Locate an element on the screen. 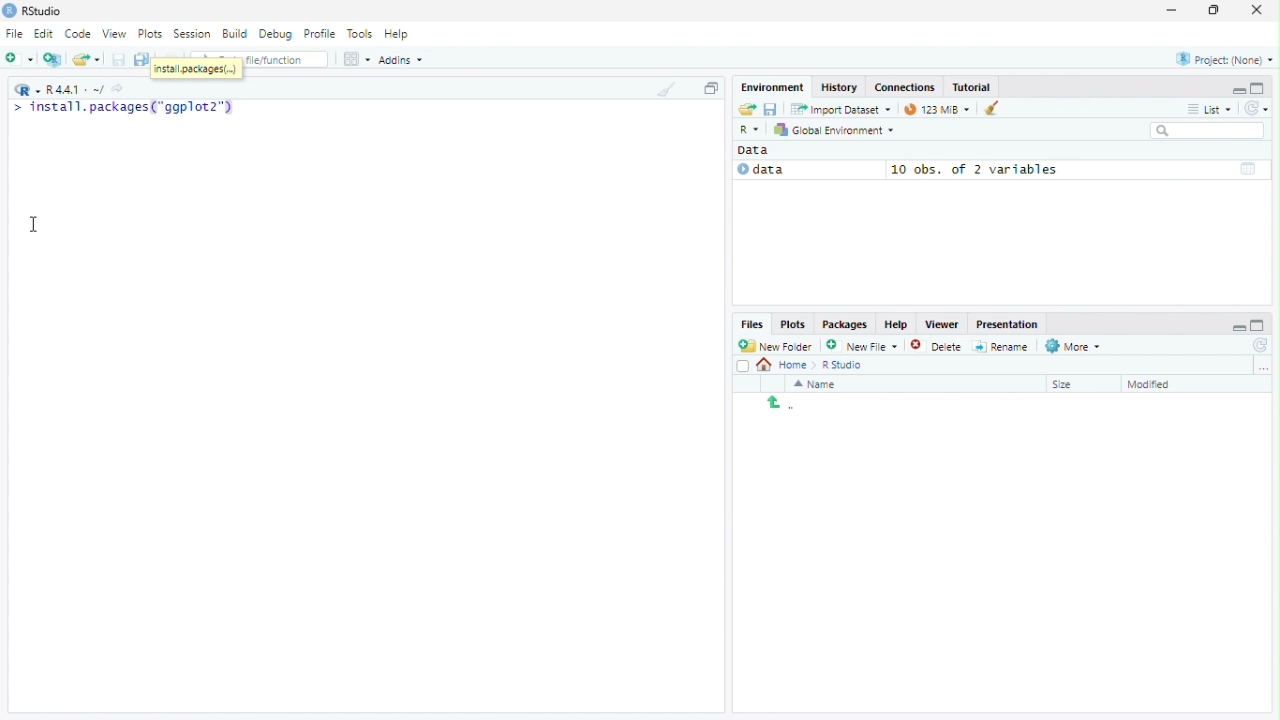 The image size is (1280, 720). presentation is located at coordinates (1010, 324).